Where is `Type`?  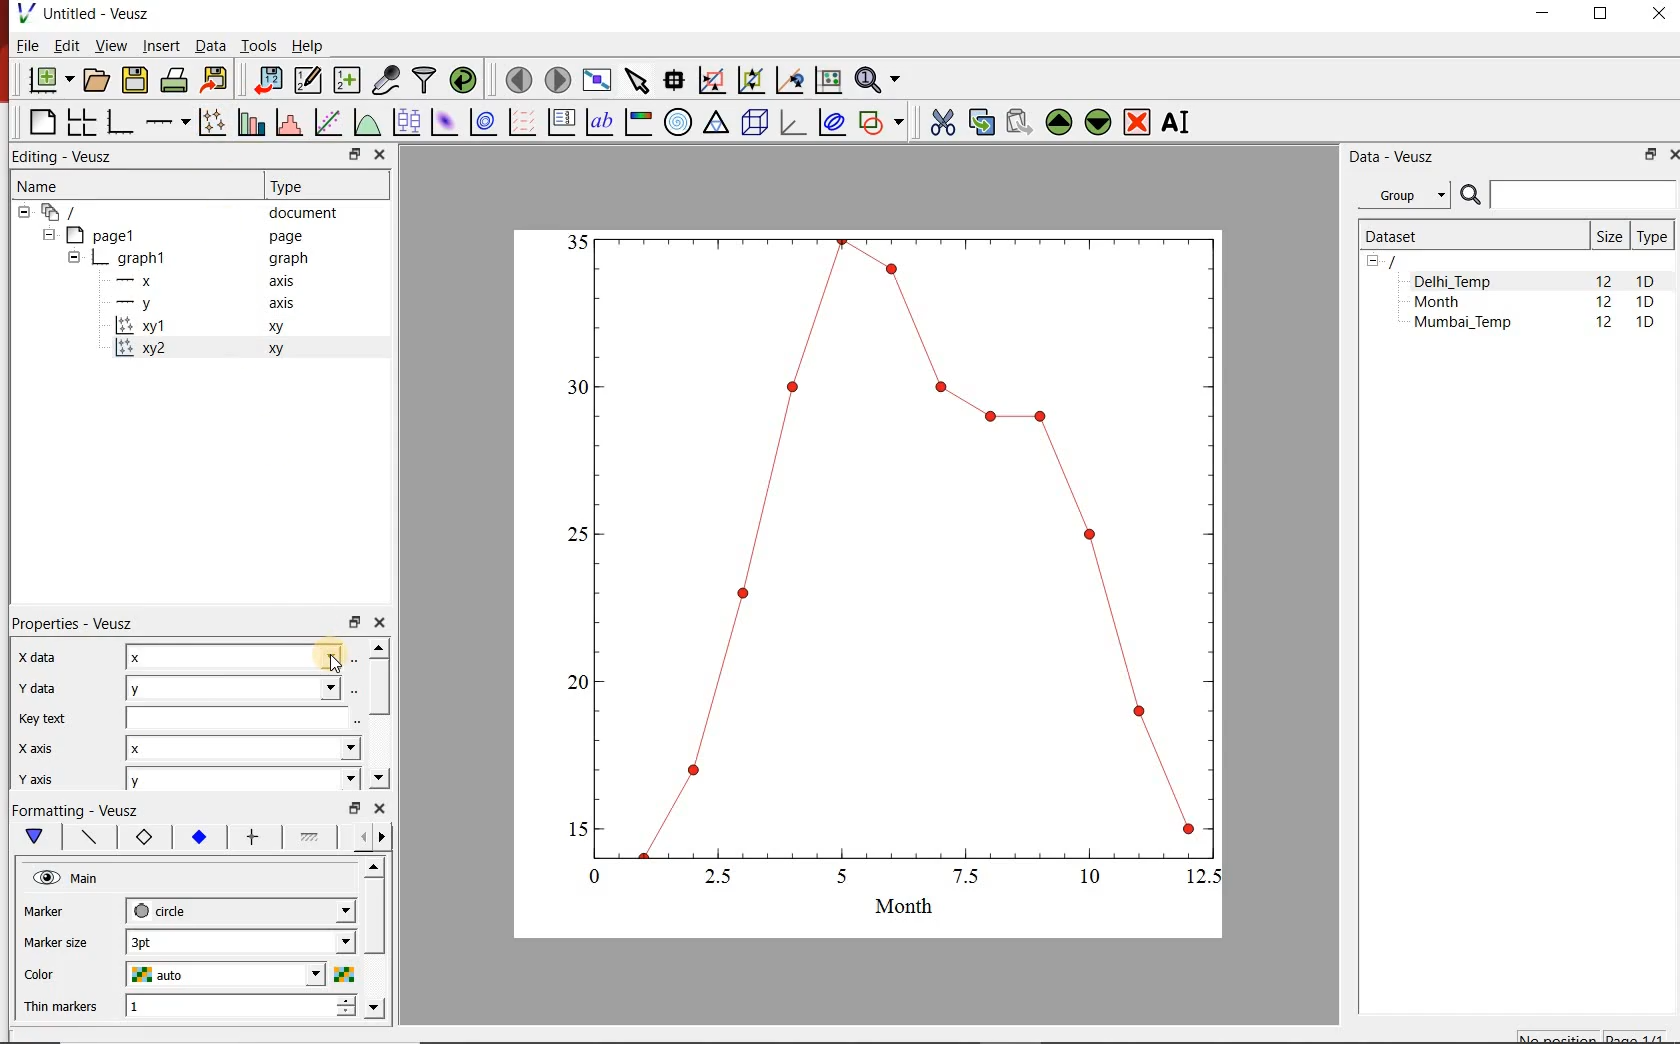 Type is located at coordinates (1652, 236).